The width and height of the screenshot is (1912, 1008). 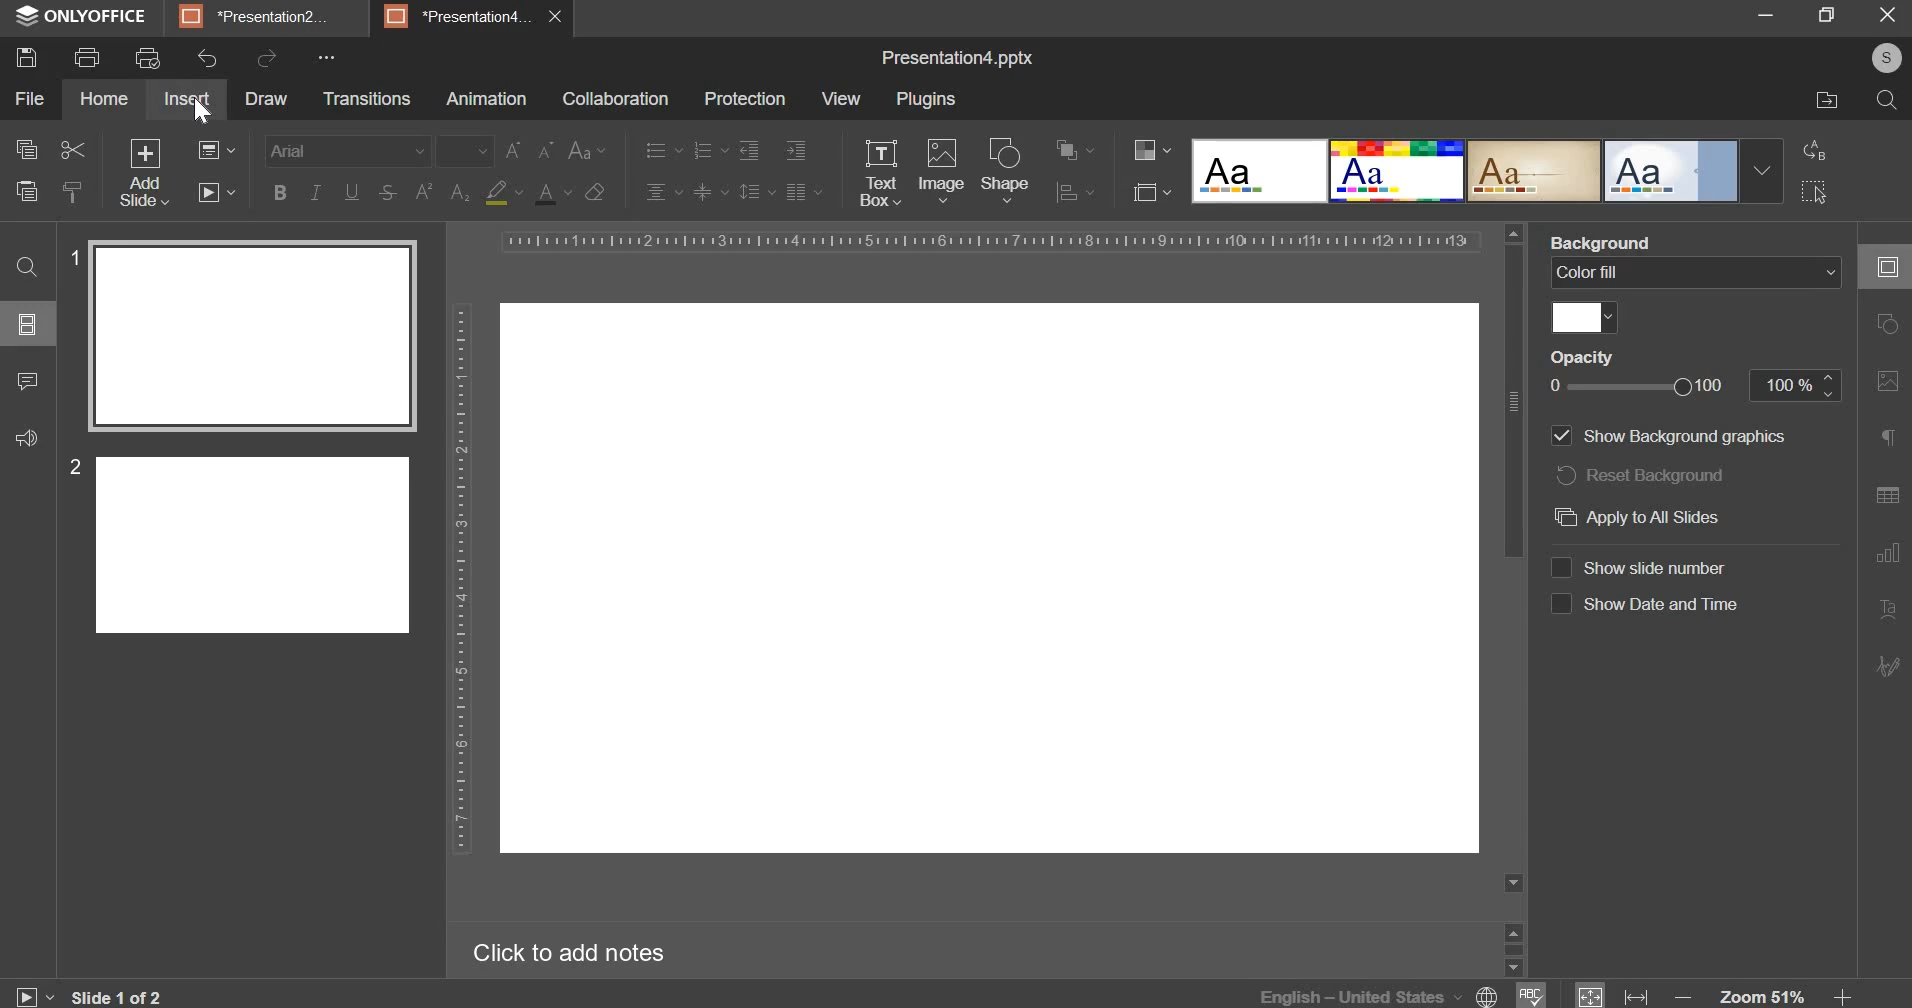 I want to click on print, so click(x=87, y=56).